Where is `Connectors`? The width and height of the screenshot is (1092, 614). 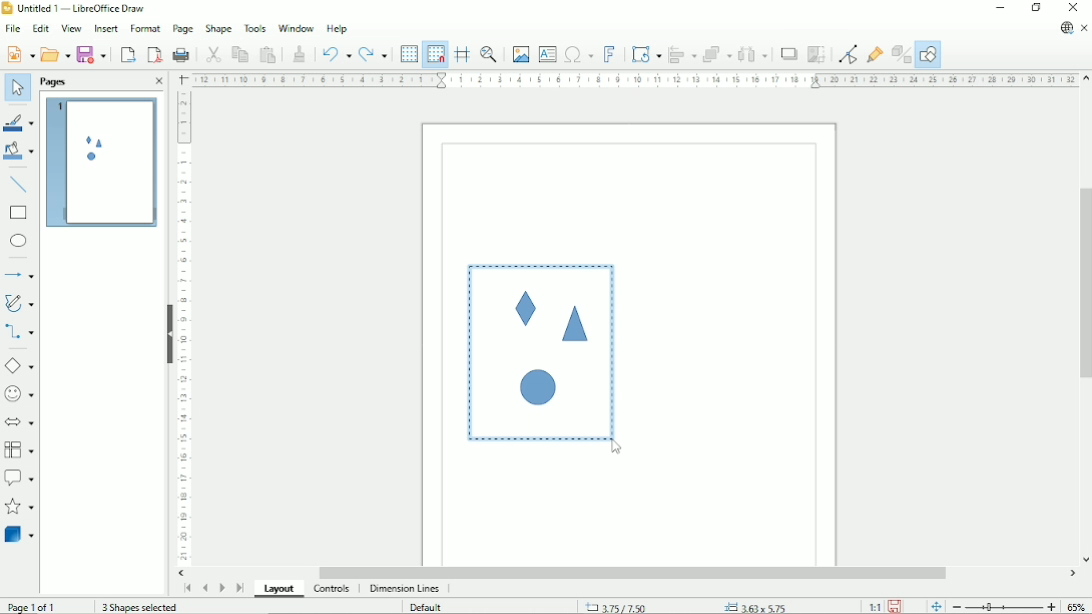 Connectors is located at coordinates (19, 333).